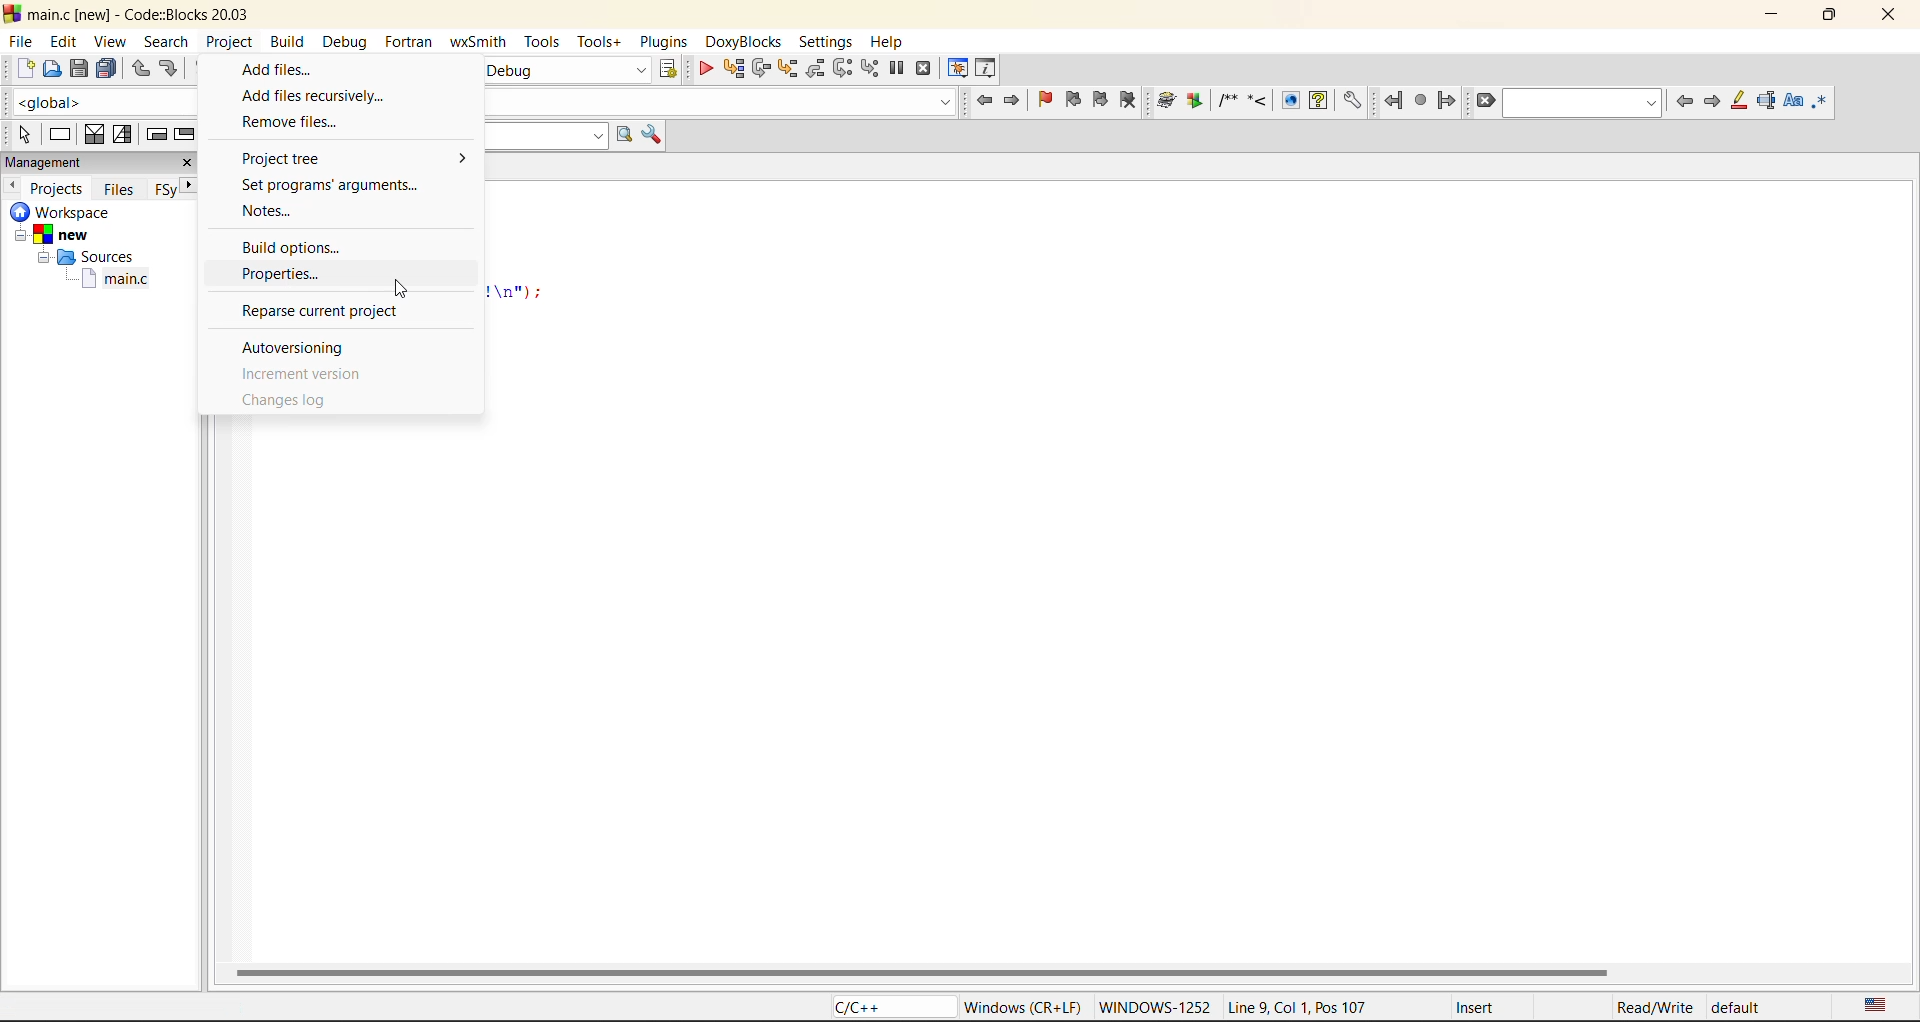 Image resolution: width=1920 pixels, height=1022 pixels. I want to click on management, so click(66, 161).